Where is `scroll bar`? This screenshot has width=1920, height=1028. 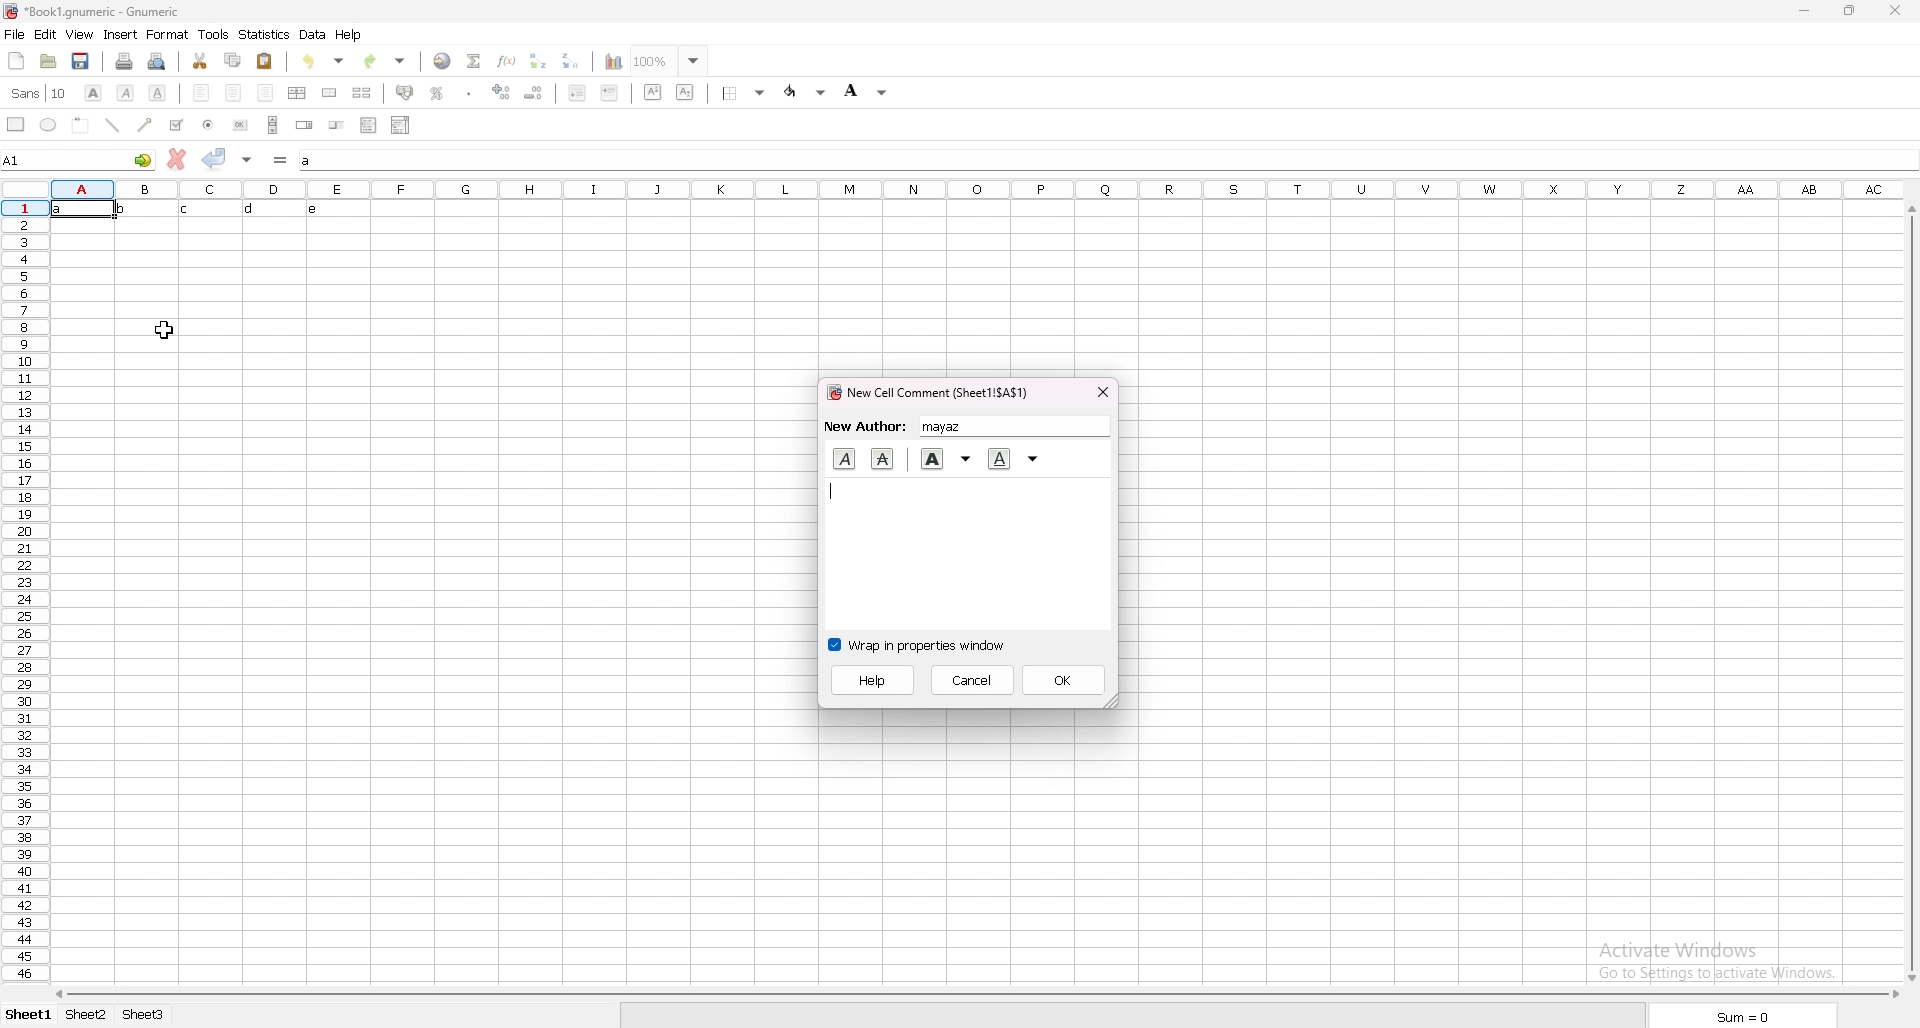 scroll bar is located at coordinates (273, 125).